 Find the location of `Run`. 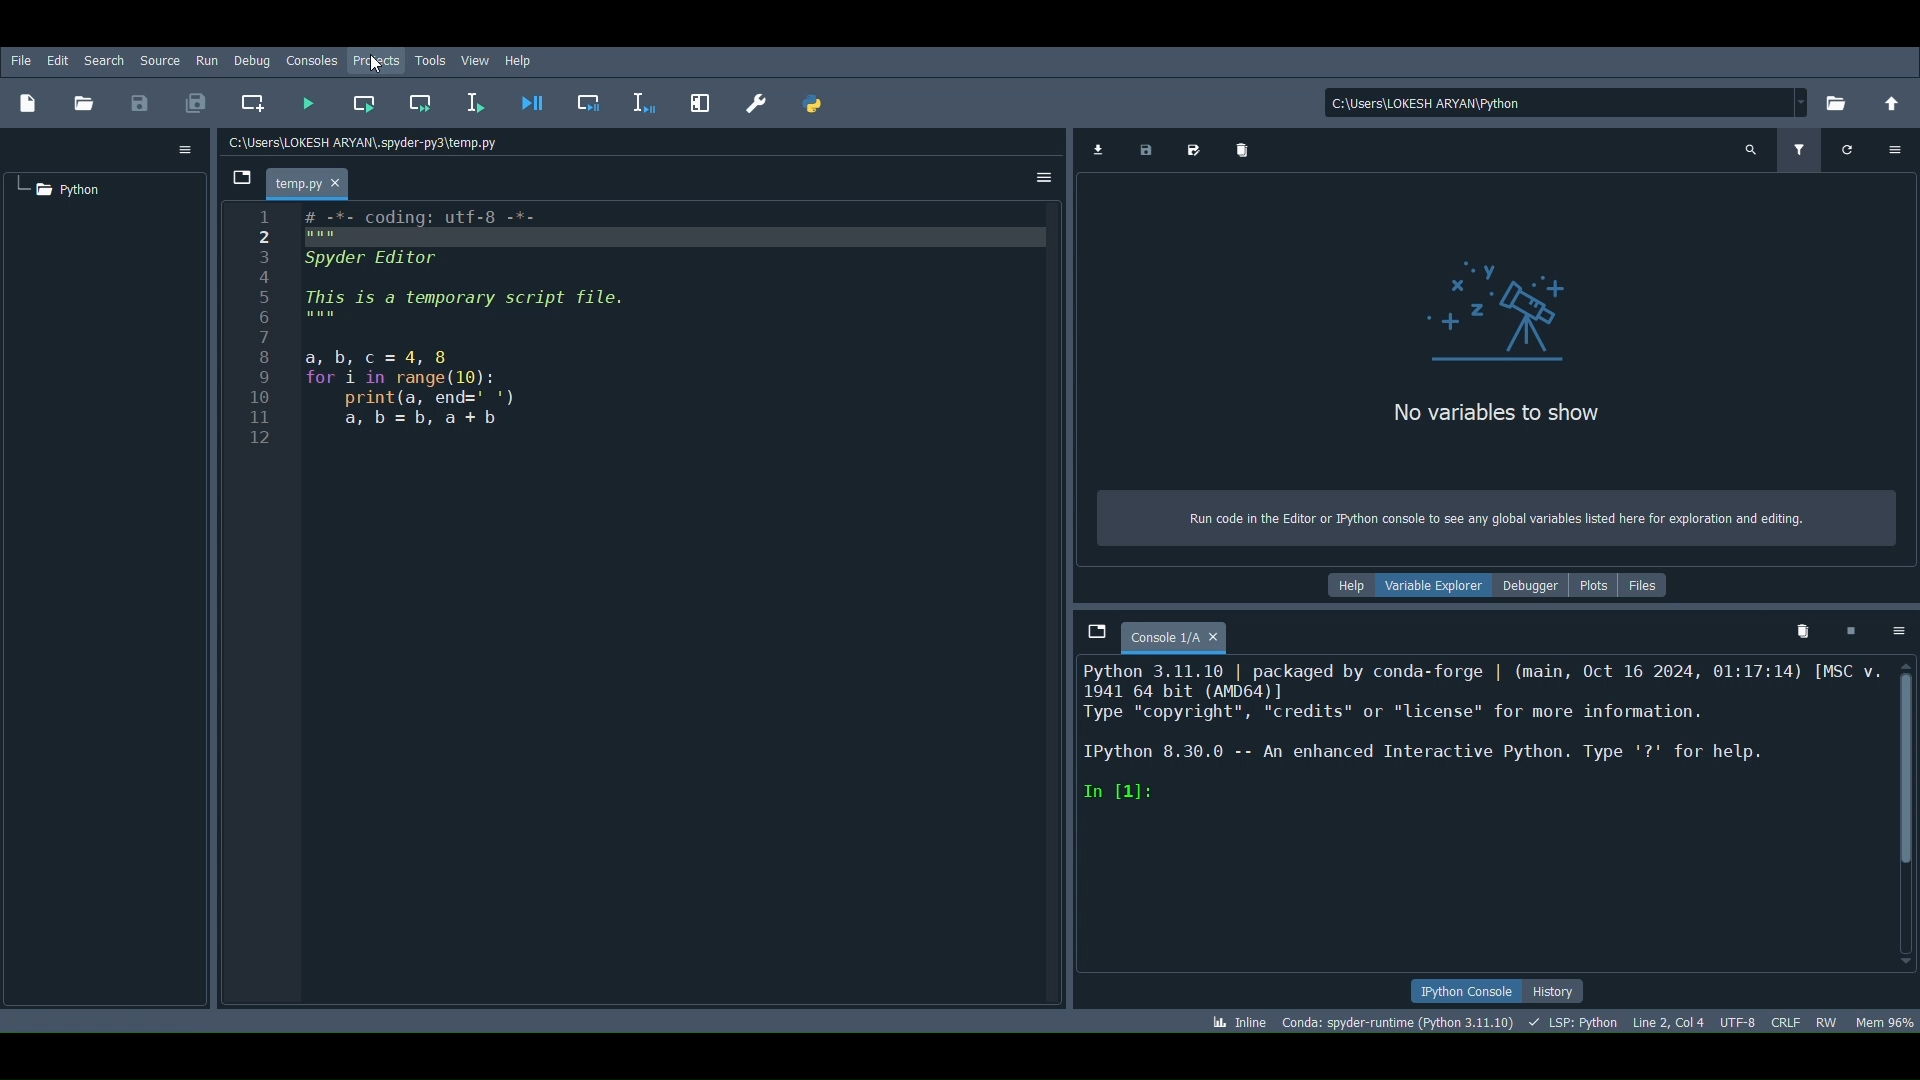

Run is located at coordinates (204, 59).